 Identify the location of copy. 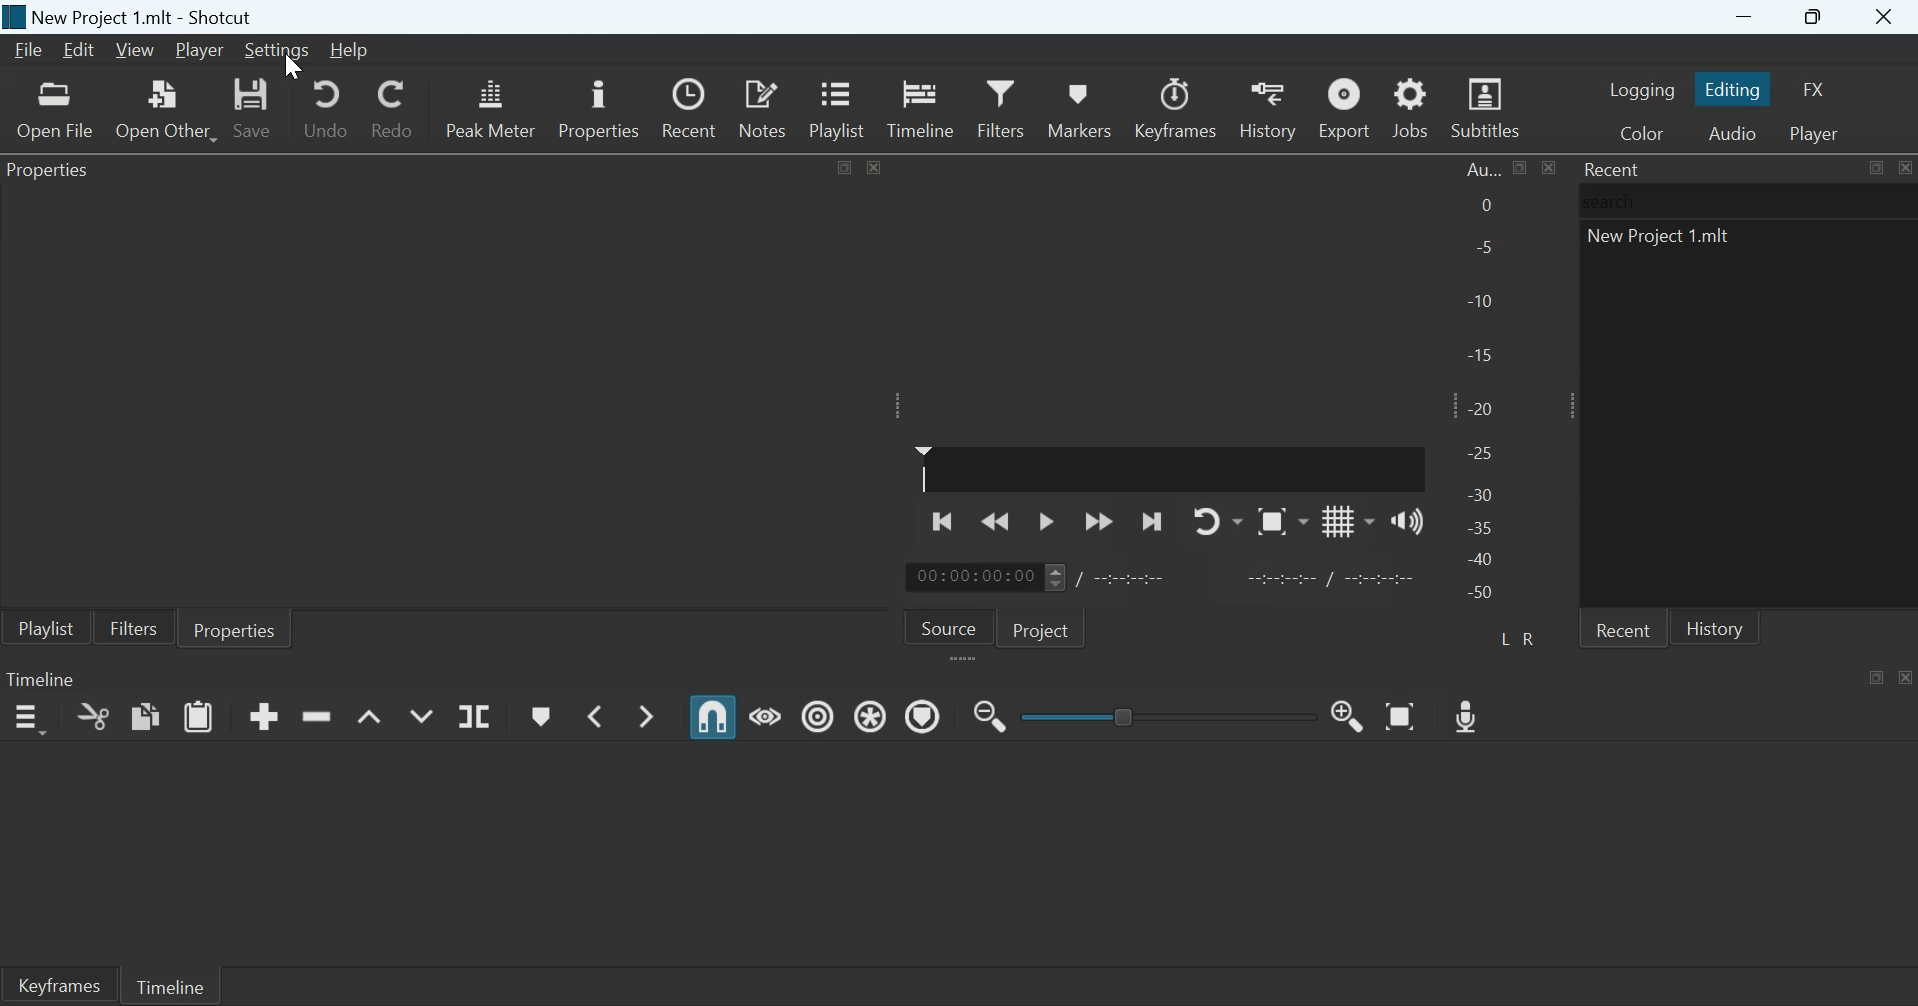
(146, 715).